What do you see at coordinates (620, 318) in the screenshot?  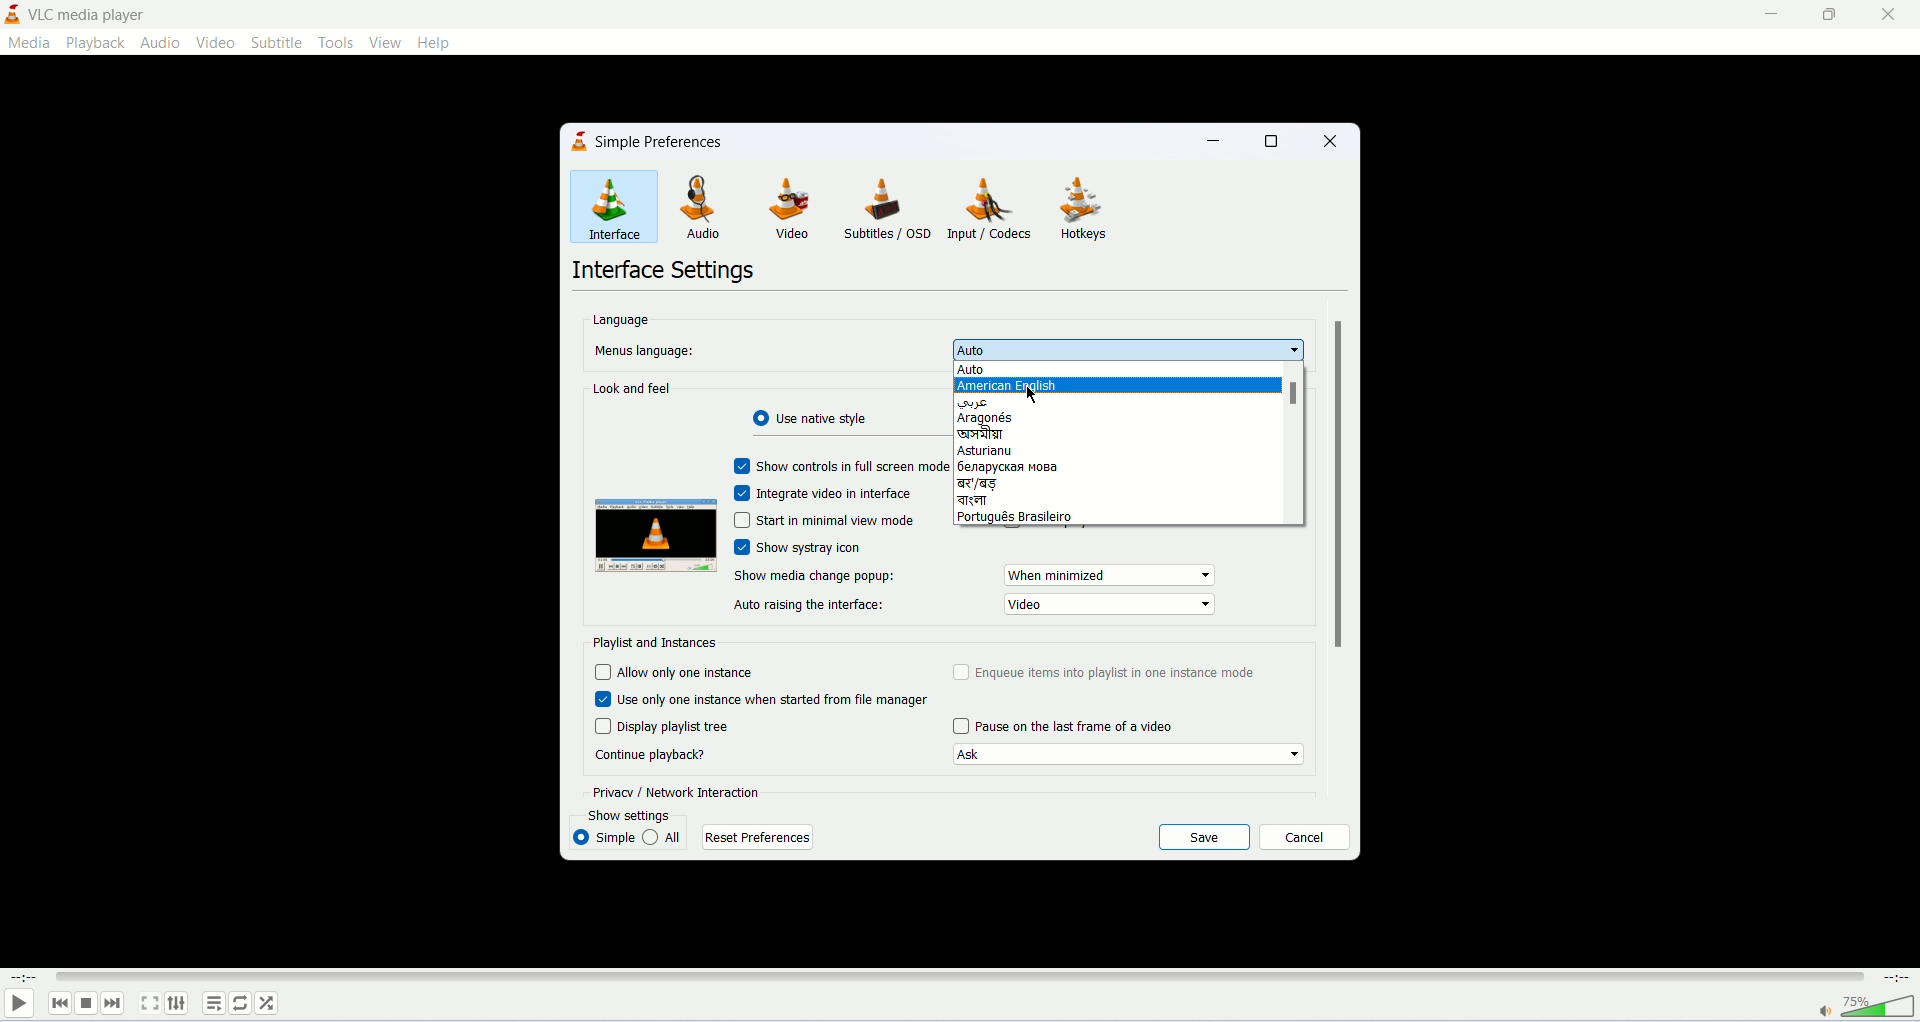 I see `language` at bounding box center [620, 318].